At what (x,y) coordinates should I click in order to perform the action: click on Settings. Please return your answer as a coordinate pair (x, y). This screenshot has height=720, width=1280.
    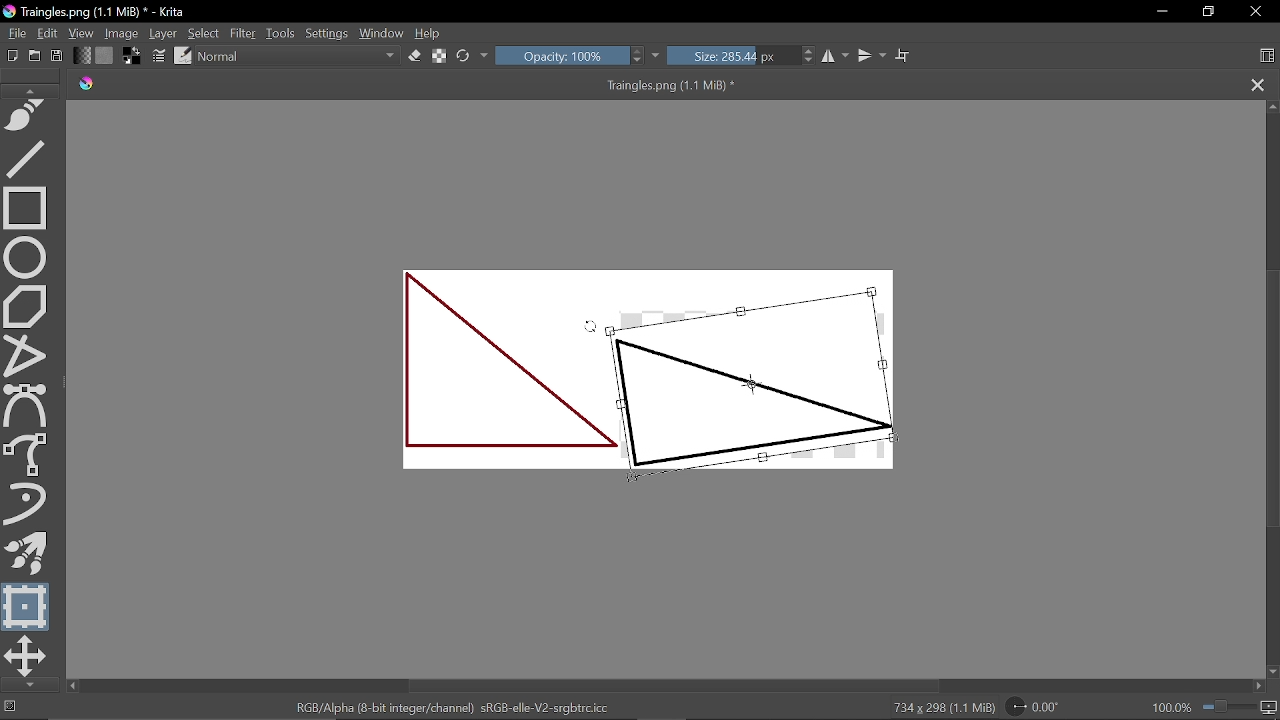
    Looking at the image, I should click on (328, 35).